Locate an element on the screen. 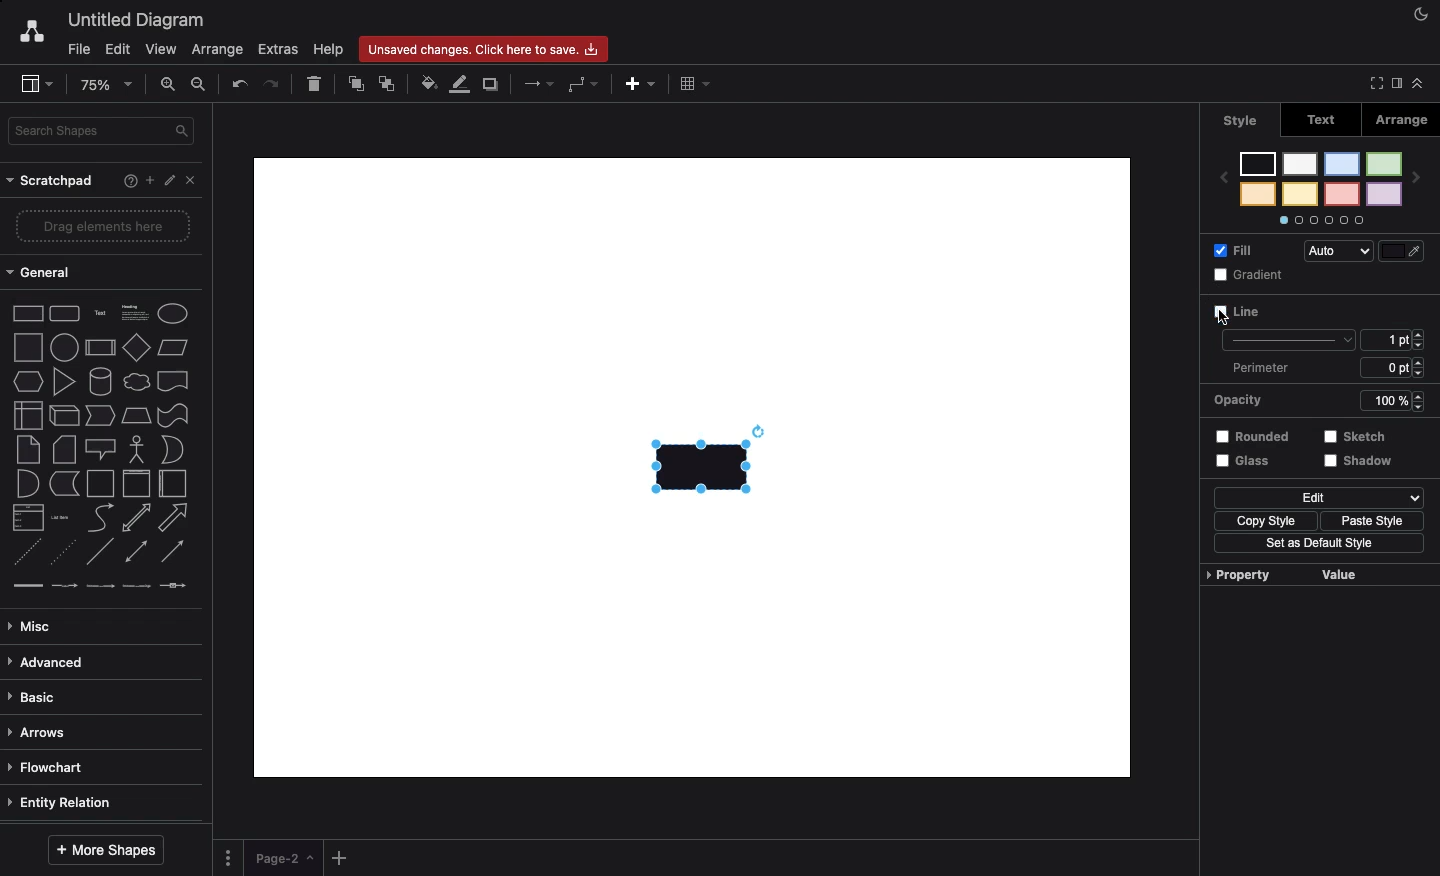 The image size is (1440, 876). Text is located at coordinates (101, 314).